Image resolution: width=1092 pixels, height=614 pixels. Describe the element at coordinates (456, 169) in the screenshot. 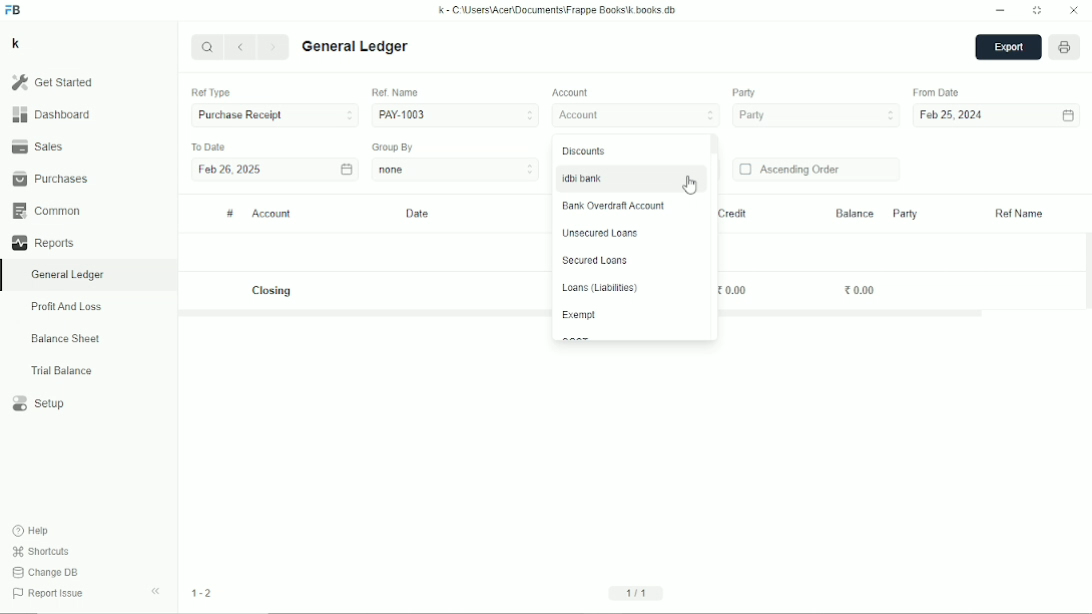

I see `none` at that location.